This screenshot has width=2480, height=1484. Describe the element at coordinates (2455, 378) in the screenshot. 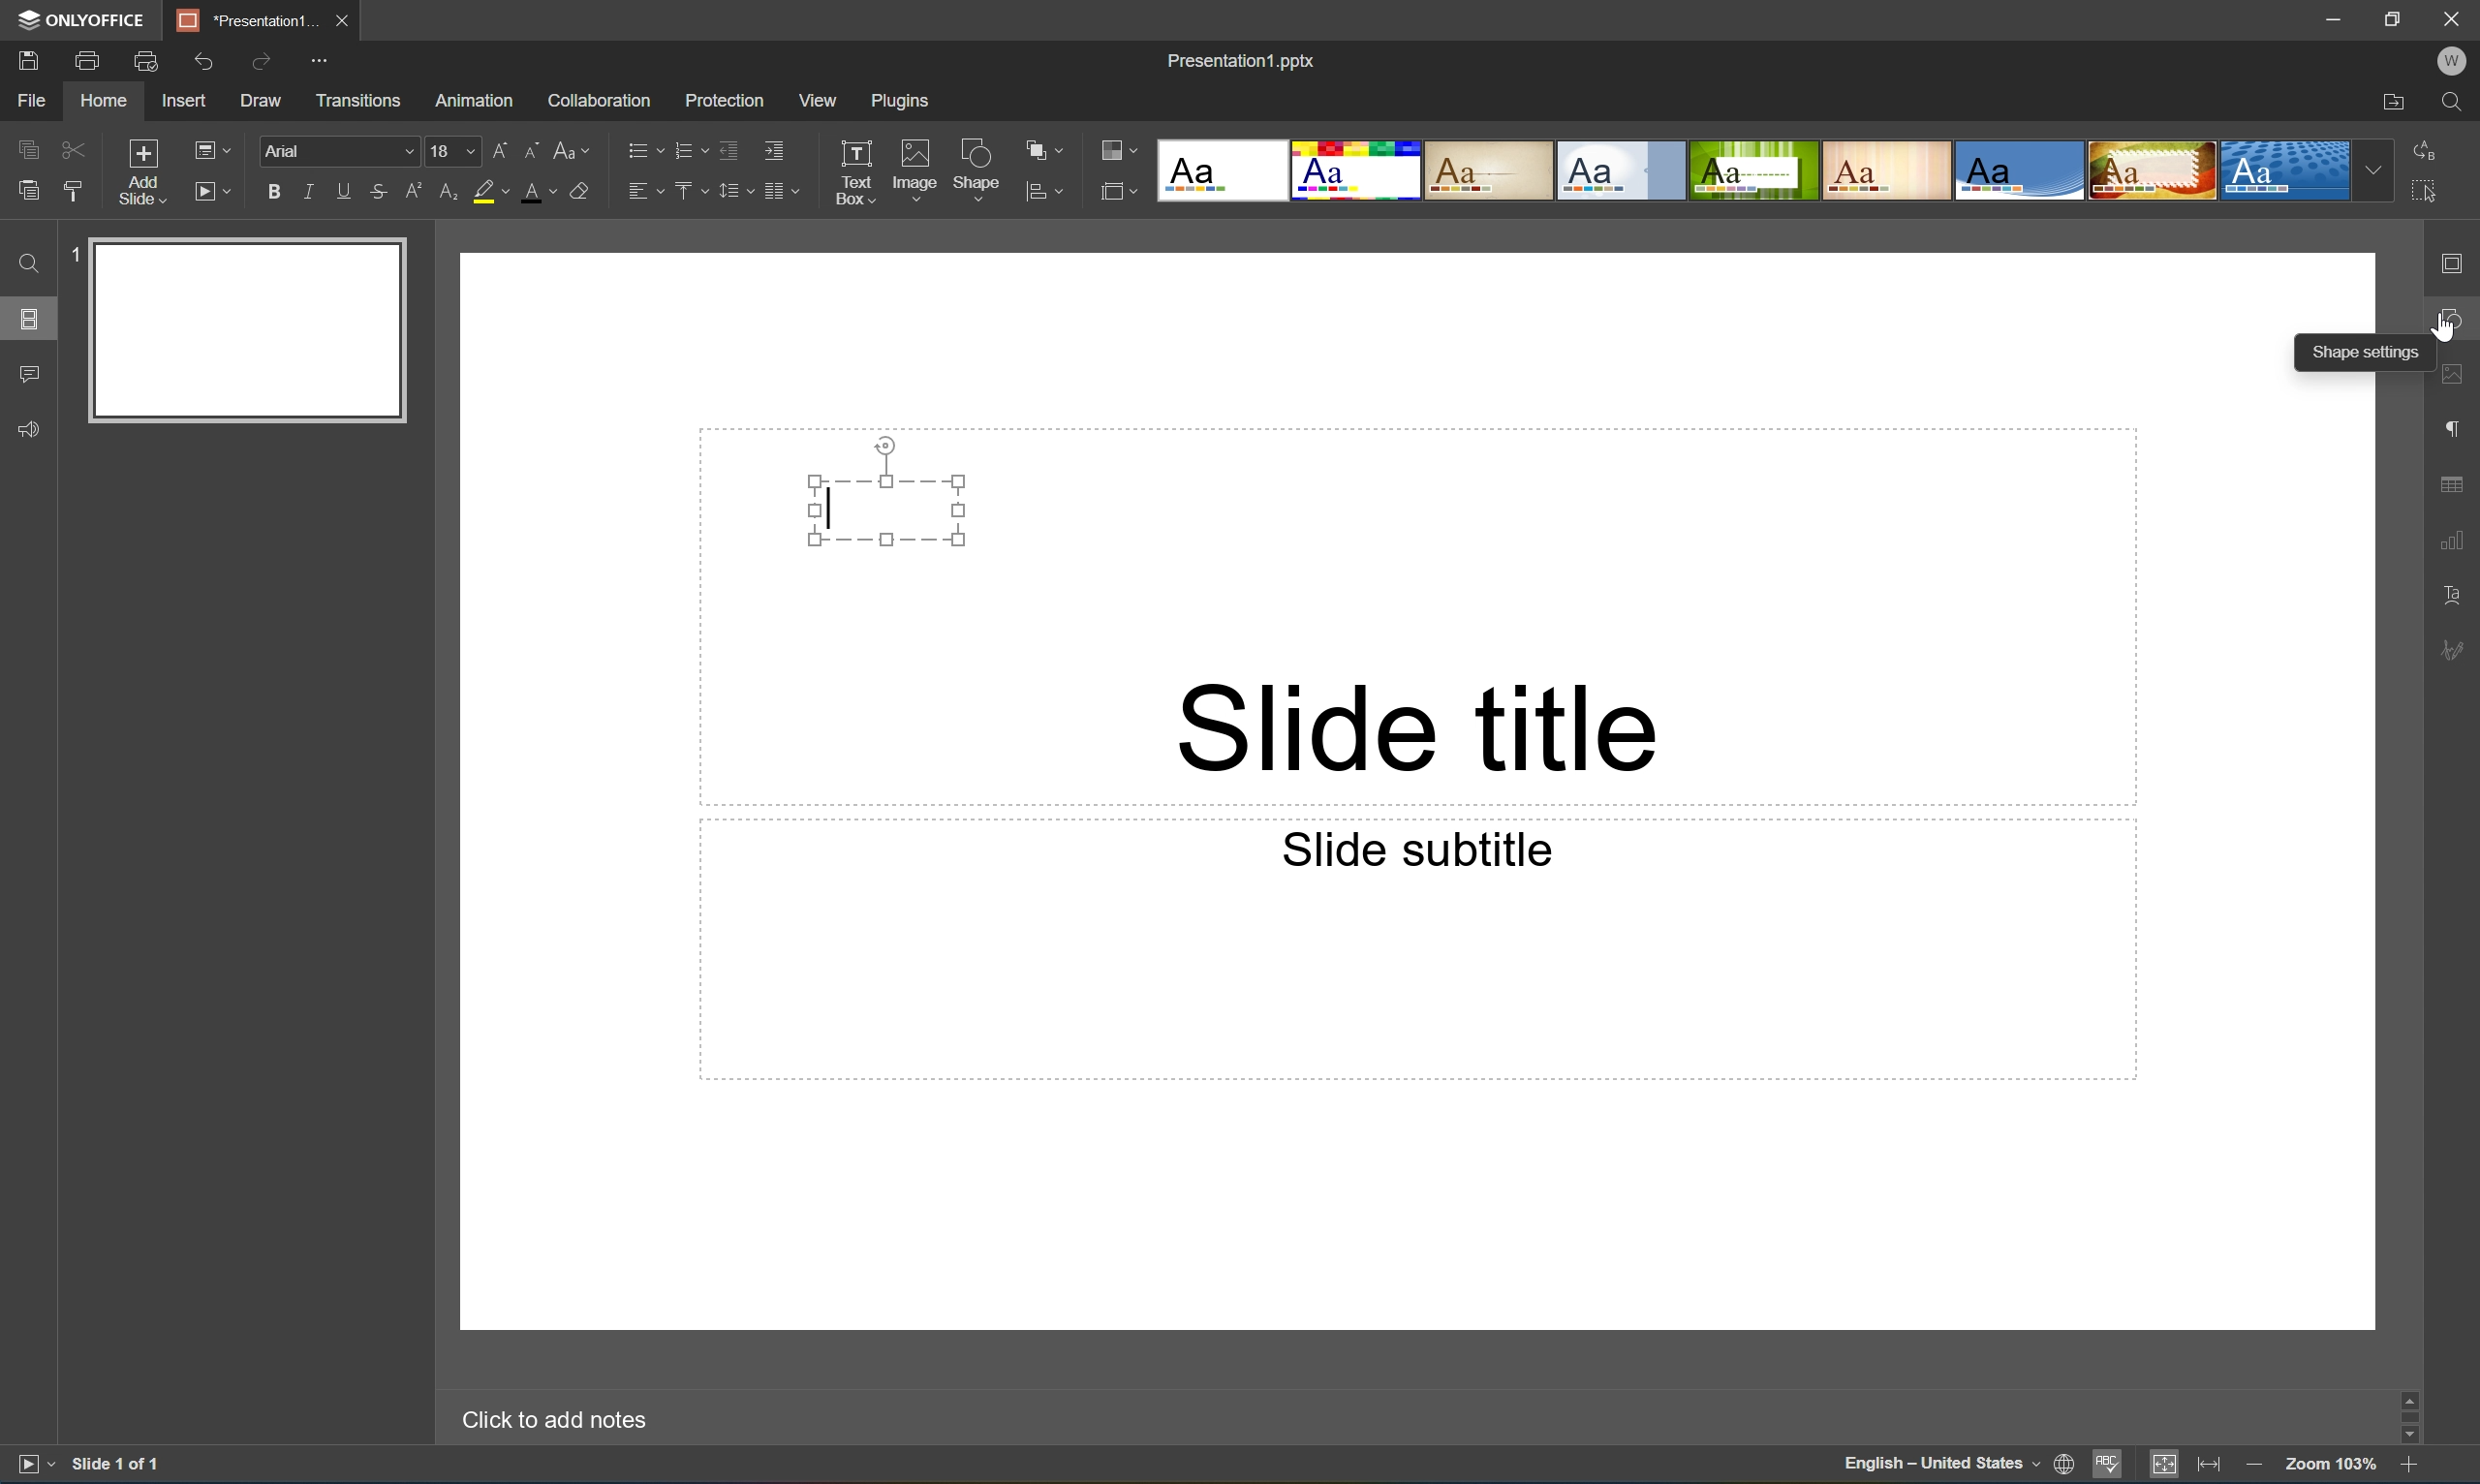

I see `image settings` at that location.